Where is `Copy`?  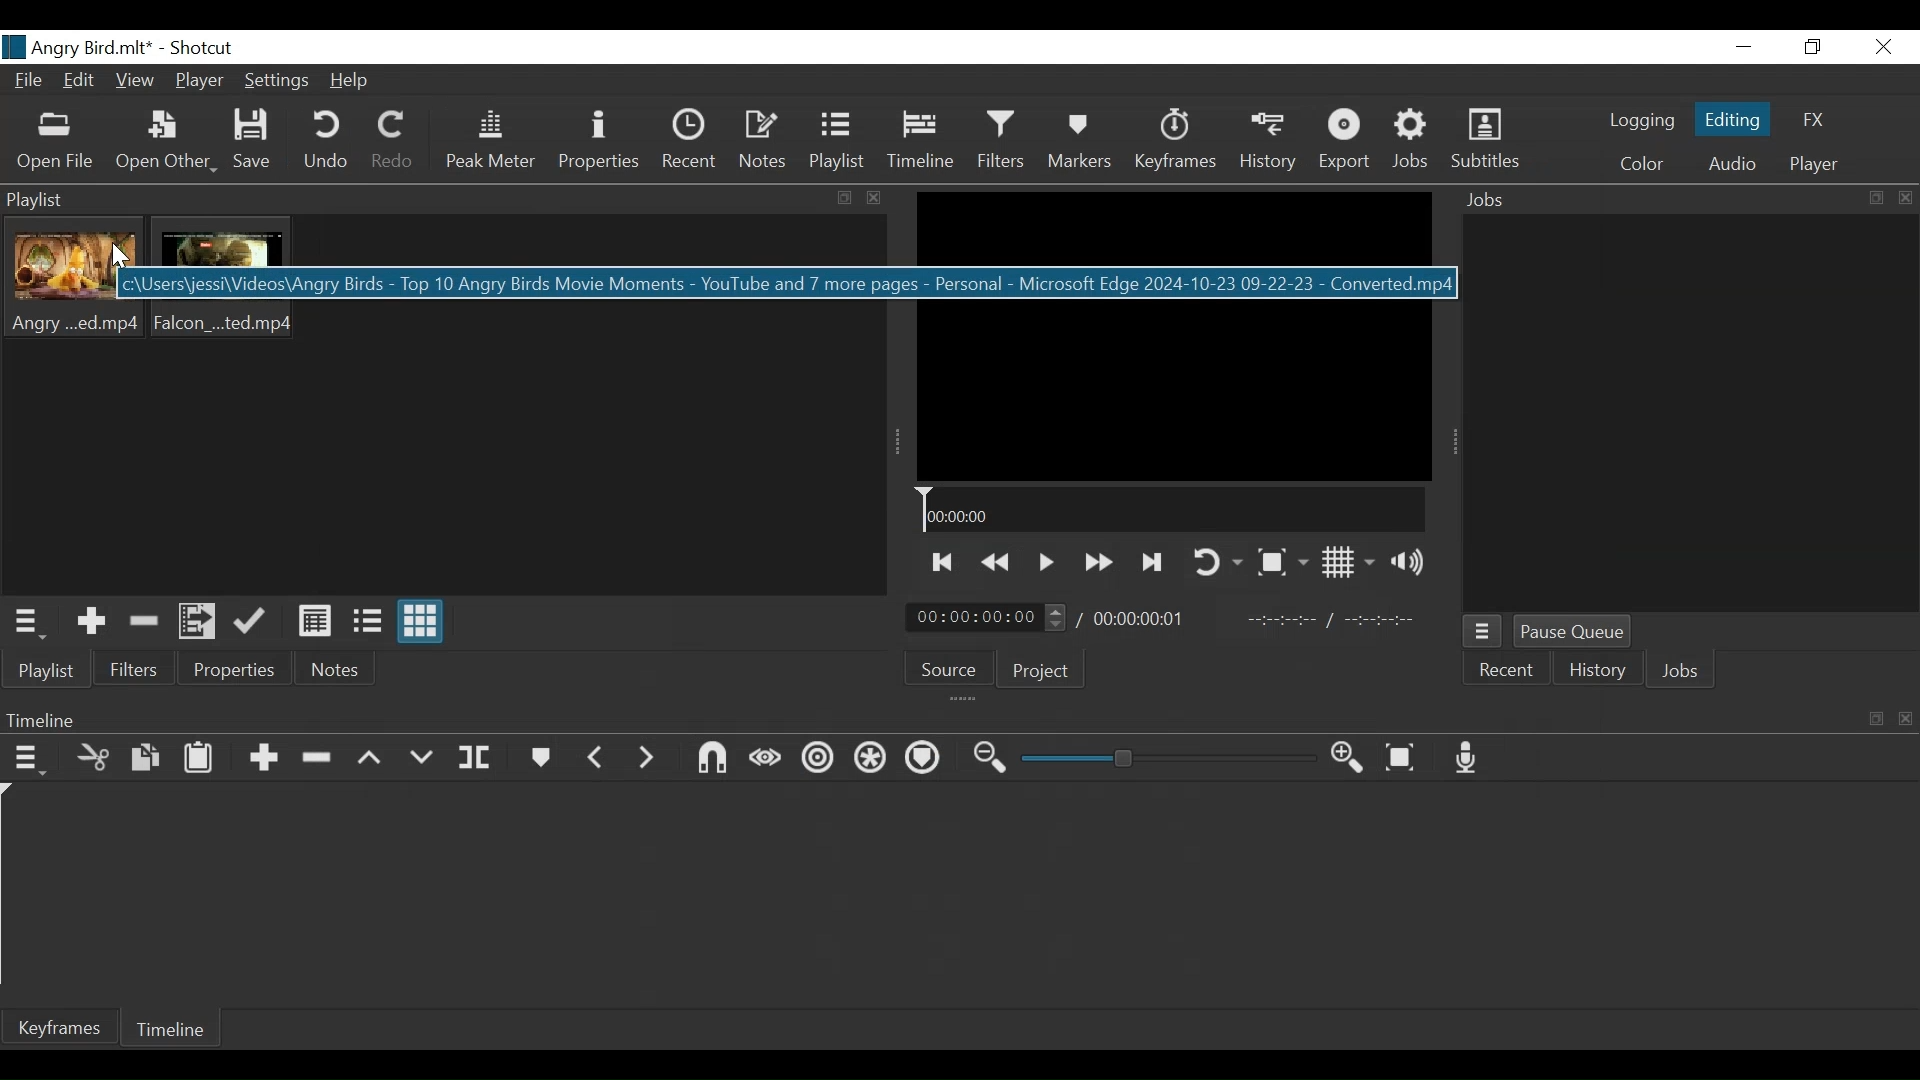 Copy is located at coordinates (149, 759).